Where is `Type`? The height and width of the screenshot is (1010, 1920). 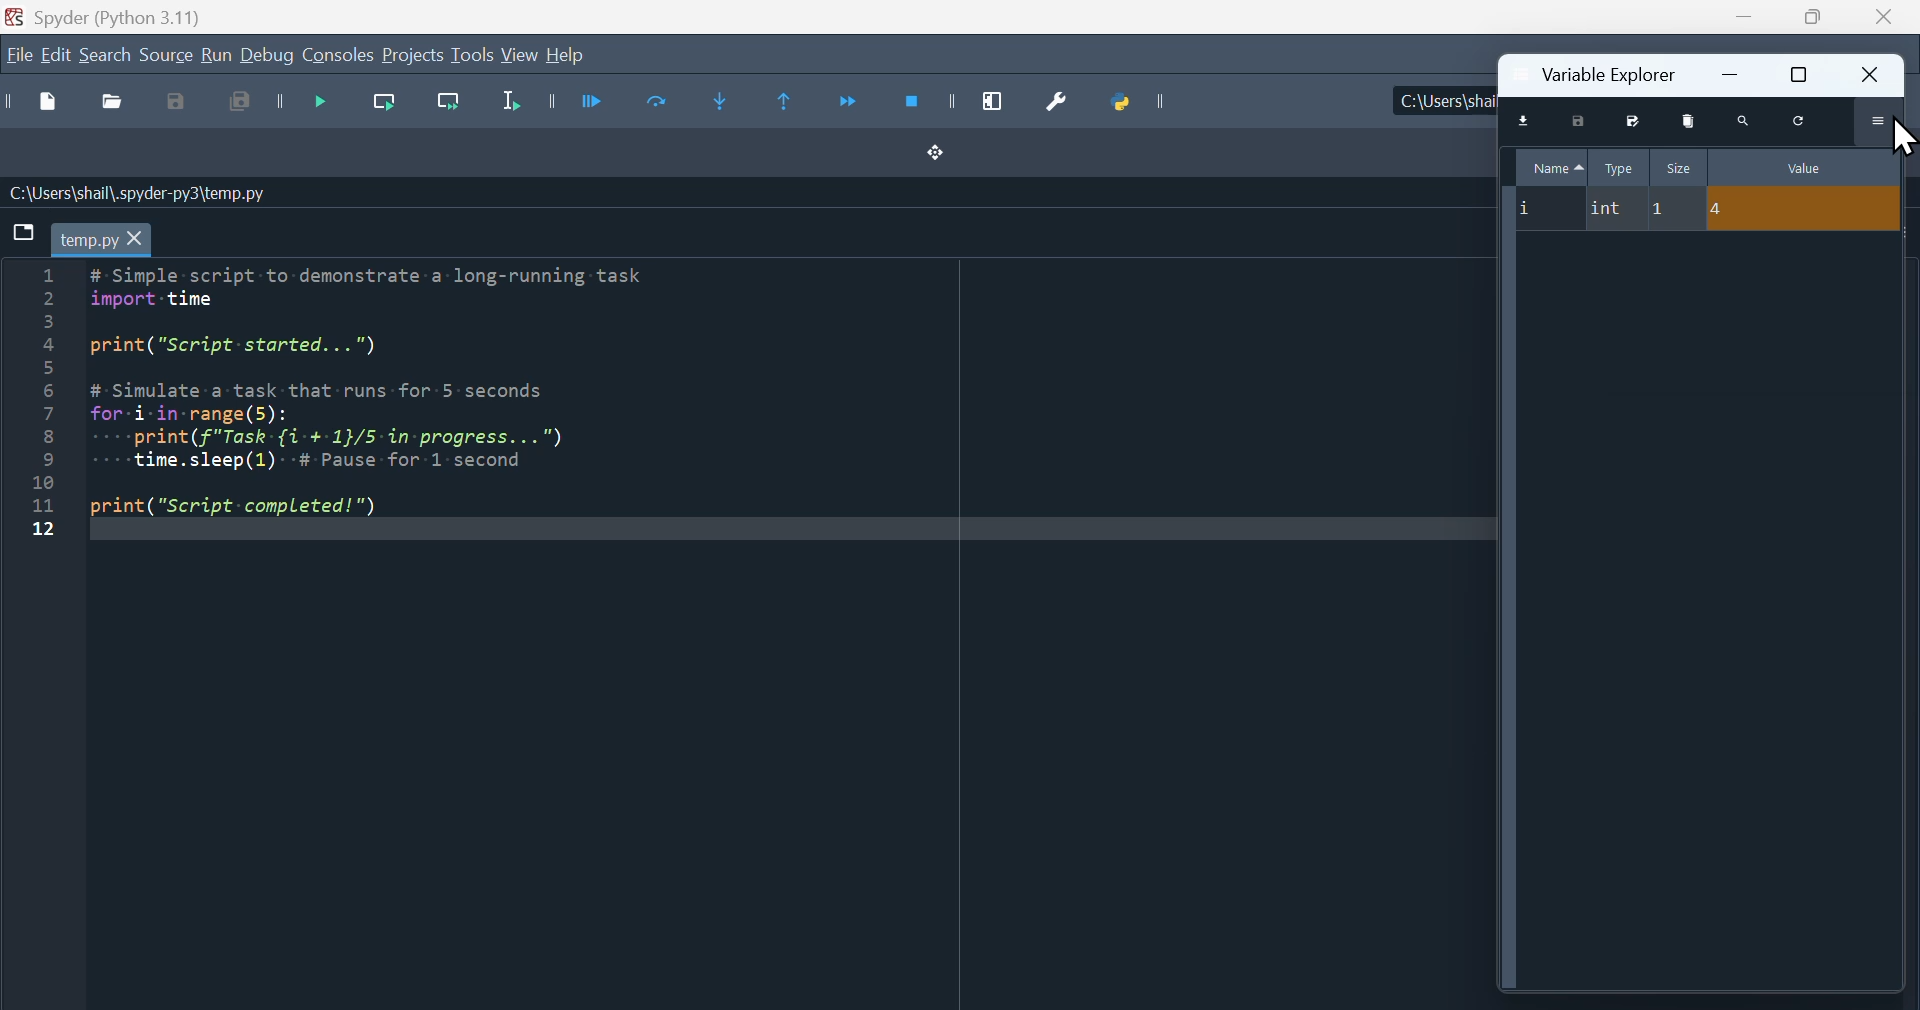
Type is located at coordinates (1621, 168).